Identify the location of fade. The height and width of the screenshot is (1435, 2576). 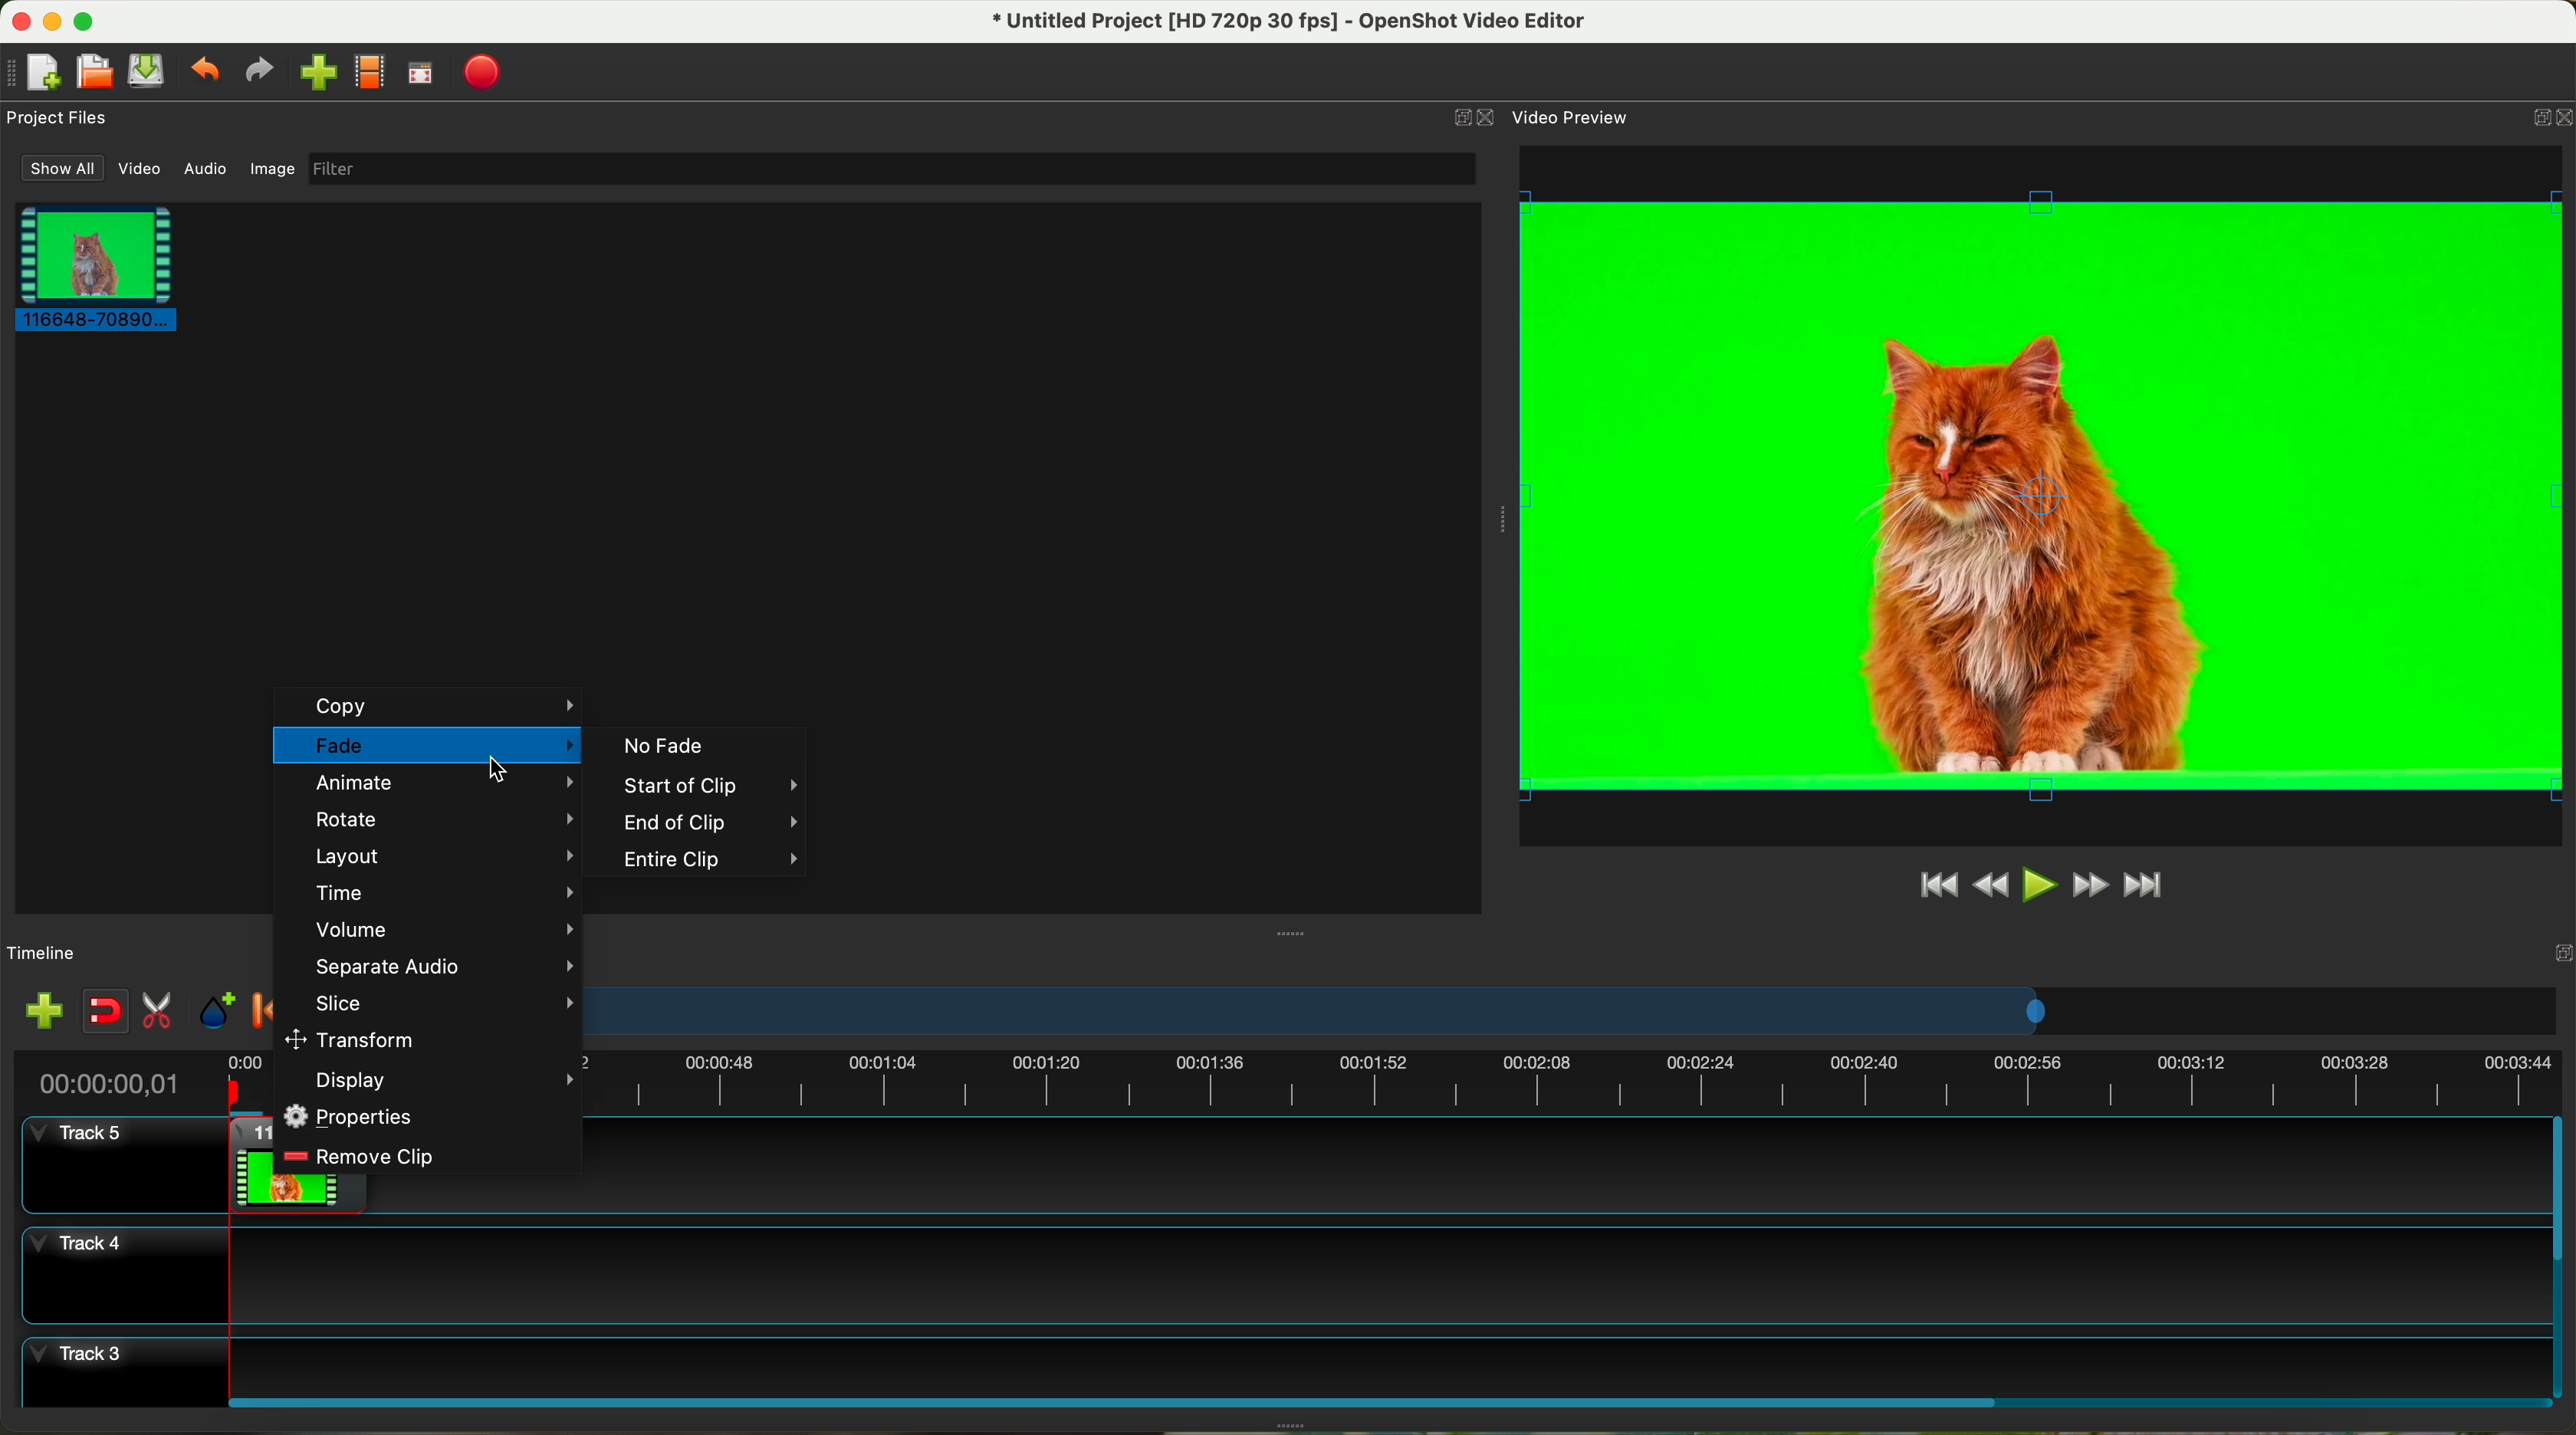
(427, 748).